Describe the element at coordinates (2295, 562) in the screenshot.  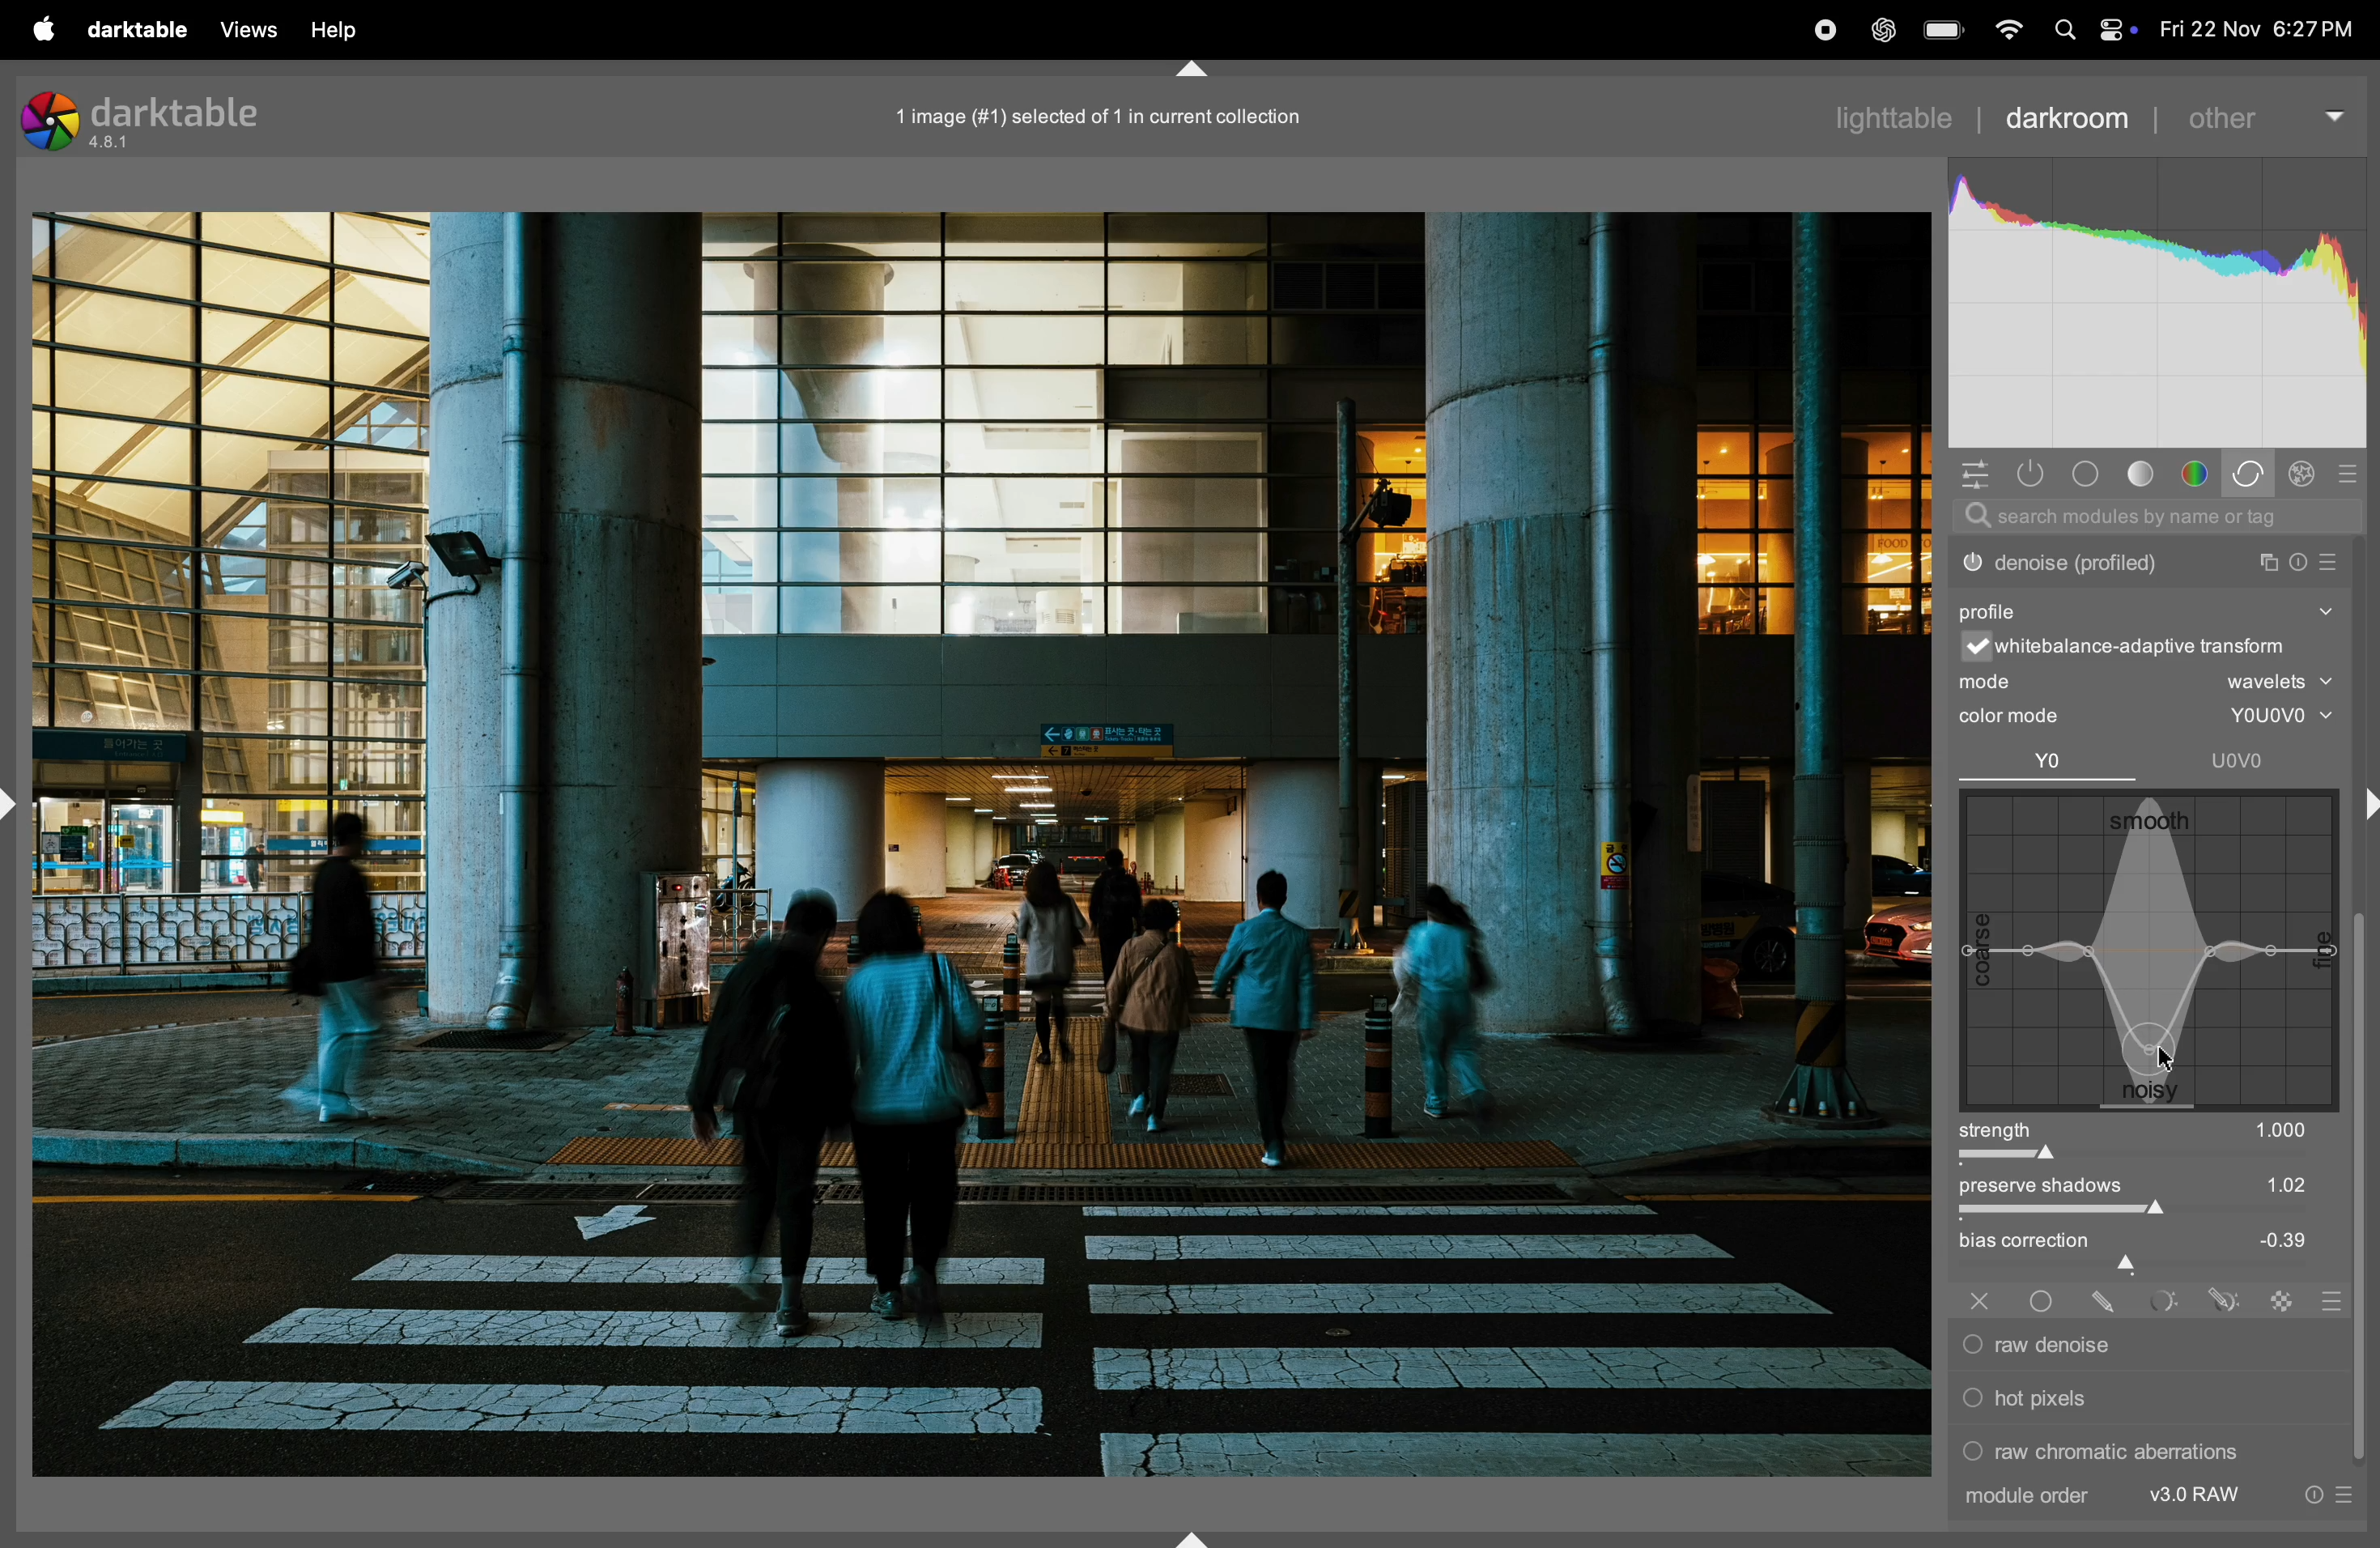
I see `reset` at that location.